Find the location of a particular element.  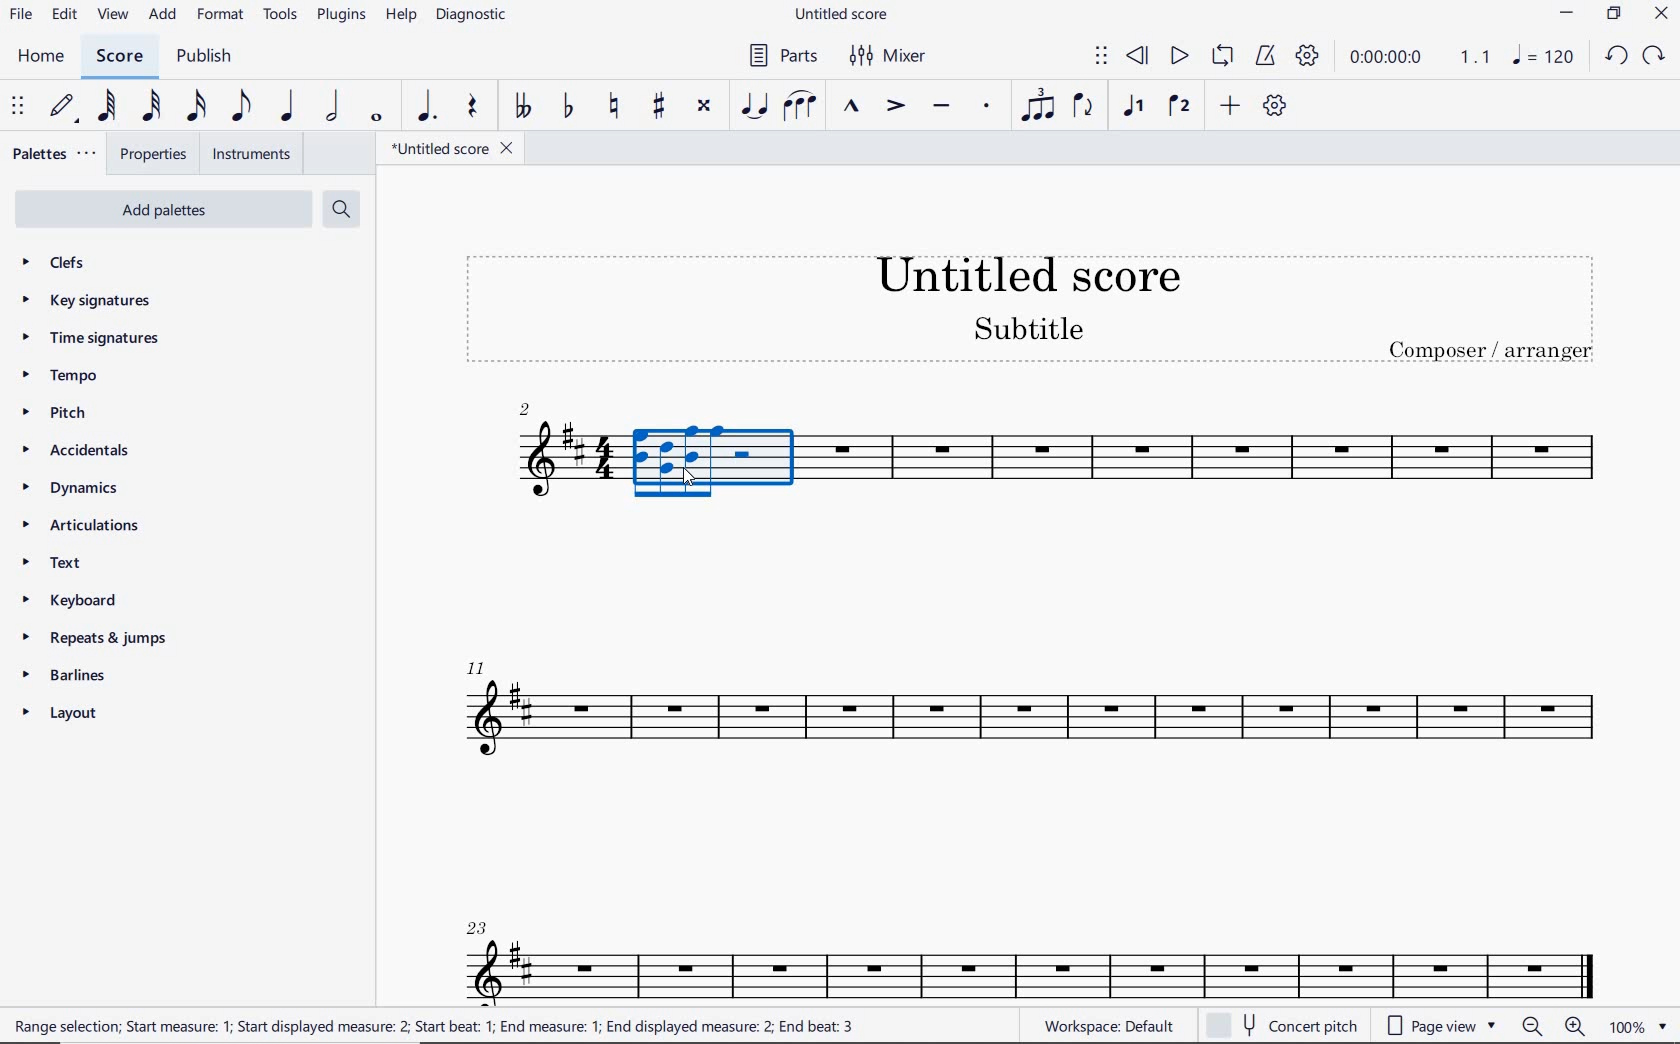

WHOLE NOTE is located at coordinates (374, 117).